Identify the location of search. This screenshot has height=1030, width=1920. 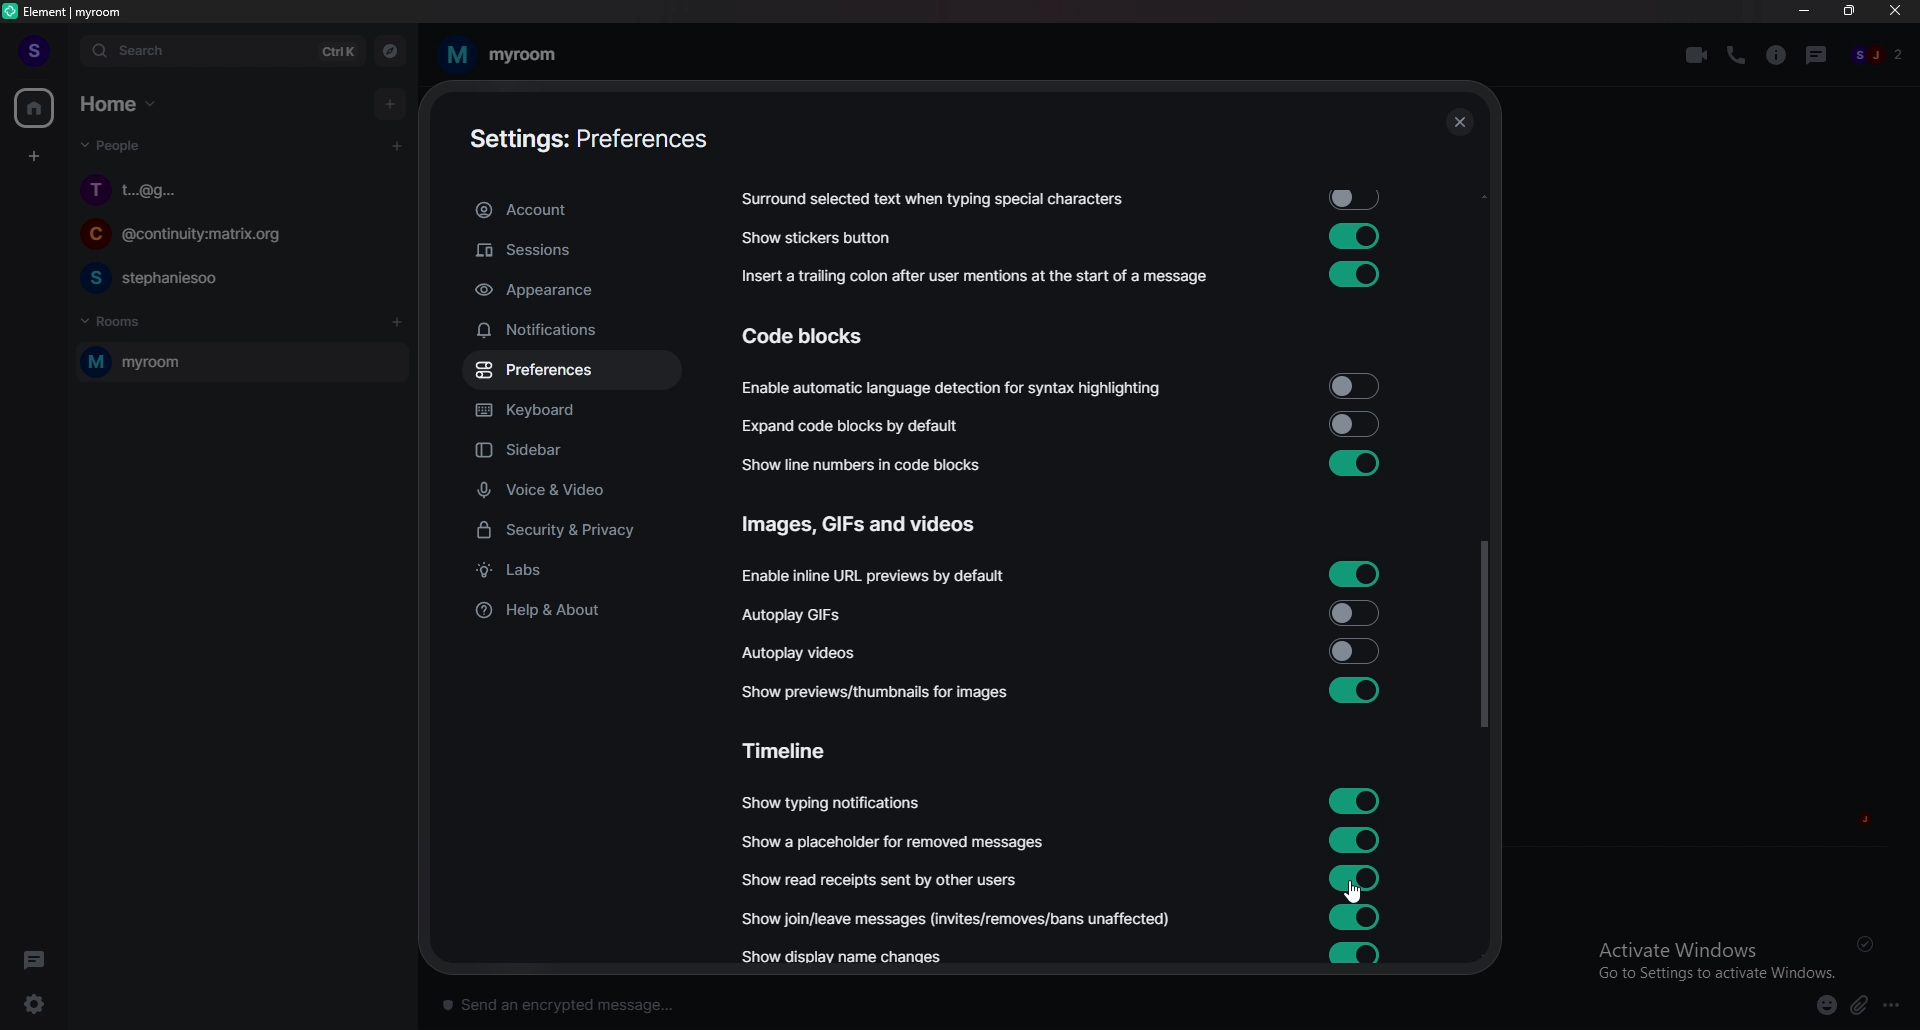
(221, 51).